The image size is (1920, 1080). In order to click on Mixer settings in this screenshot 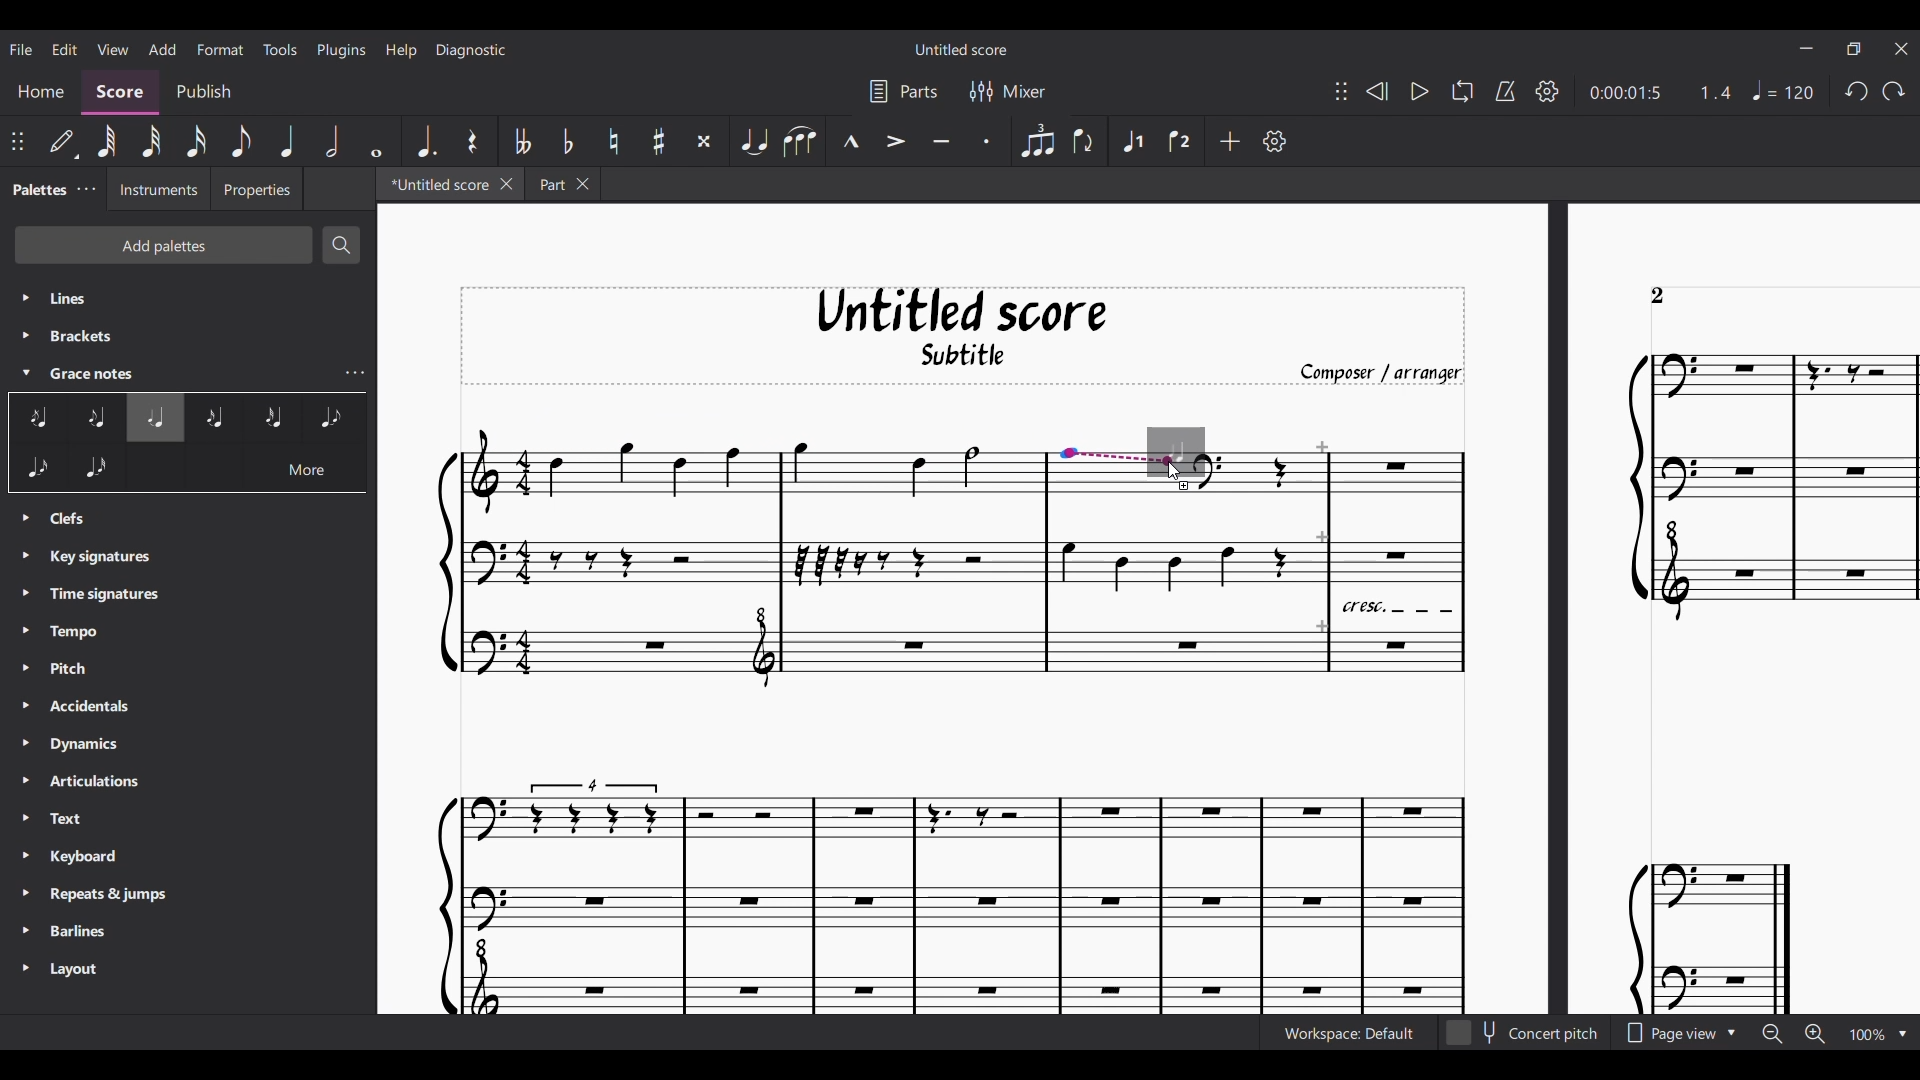, I will do `click(1007, 91)`.